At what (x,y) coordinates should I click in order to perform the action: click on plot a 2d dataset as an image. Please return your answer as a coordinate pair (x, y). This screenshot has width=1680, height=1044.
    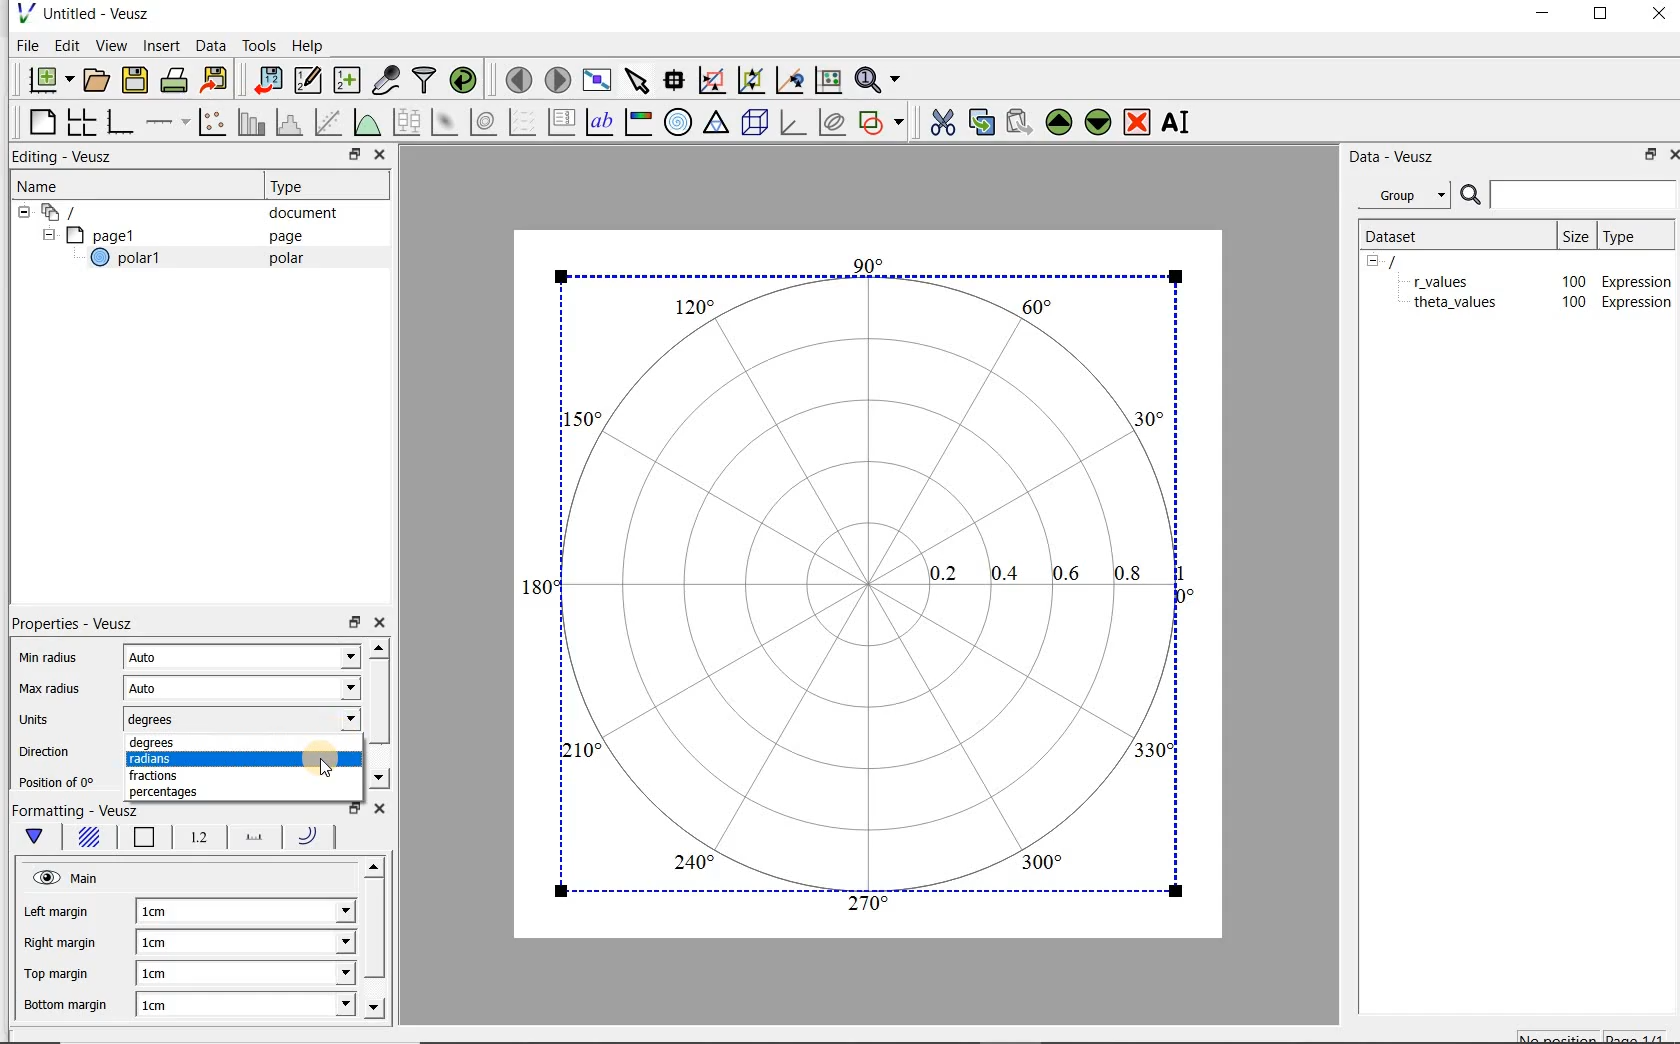
    Looking at the image, I should click on (447, 123).